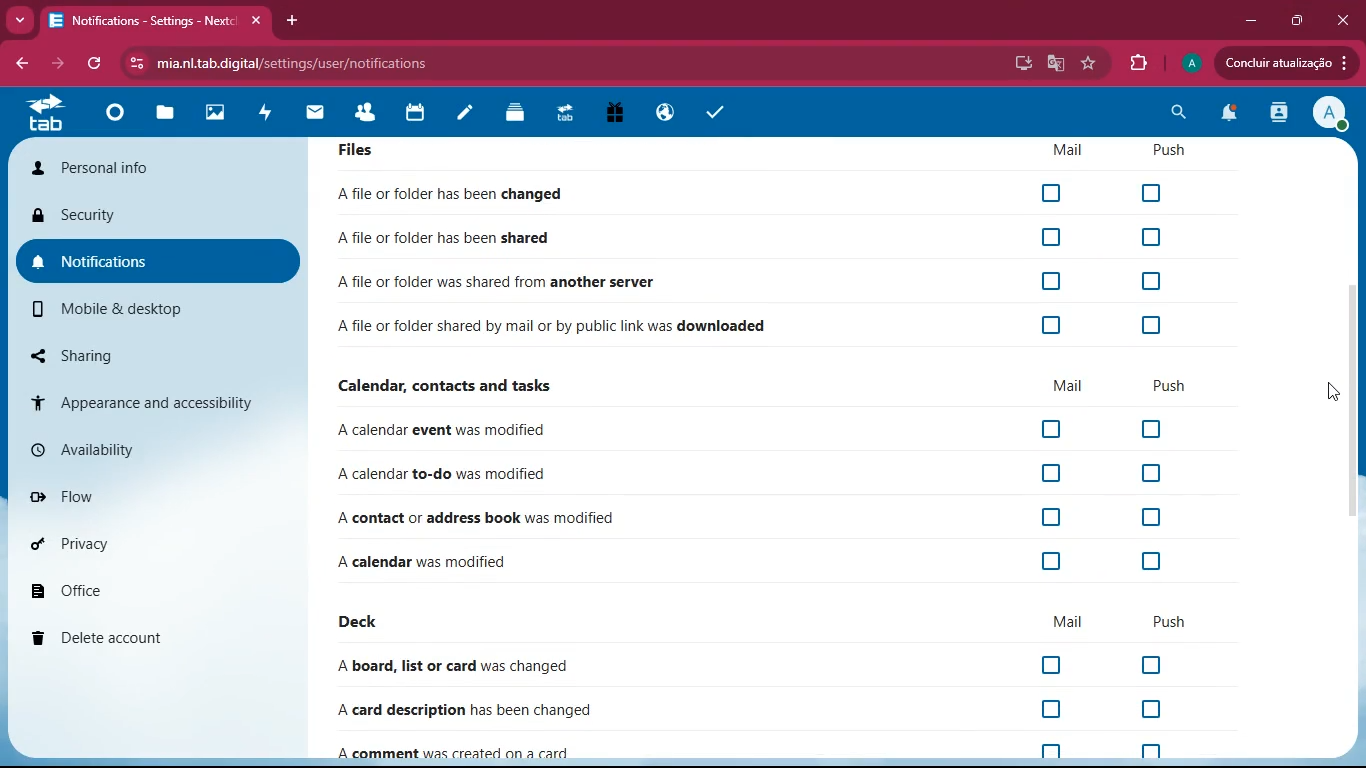  I want to click on notifications, so click(1229, 116).